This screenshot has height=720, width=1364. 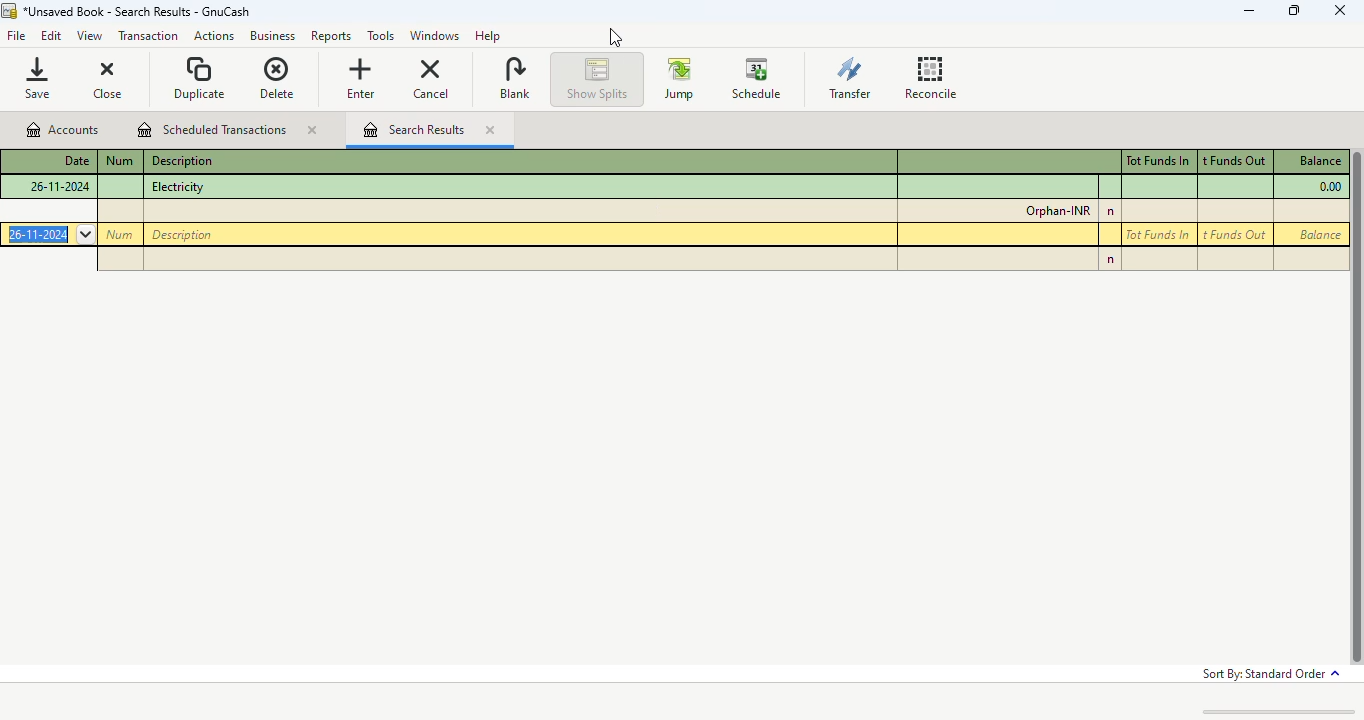 What do you see at coordinates (1112, 211) in the screenshot?
I see `n` at bounding box center [1112, 211].